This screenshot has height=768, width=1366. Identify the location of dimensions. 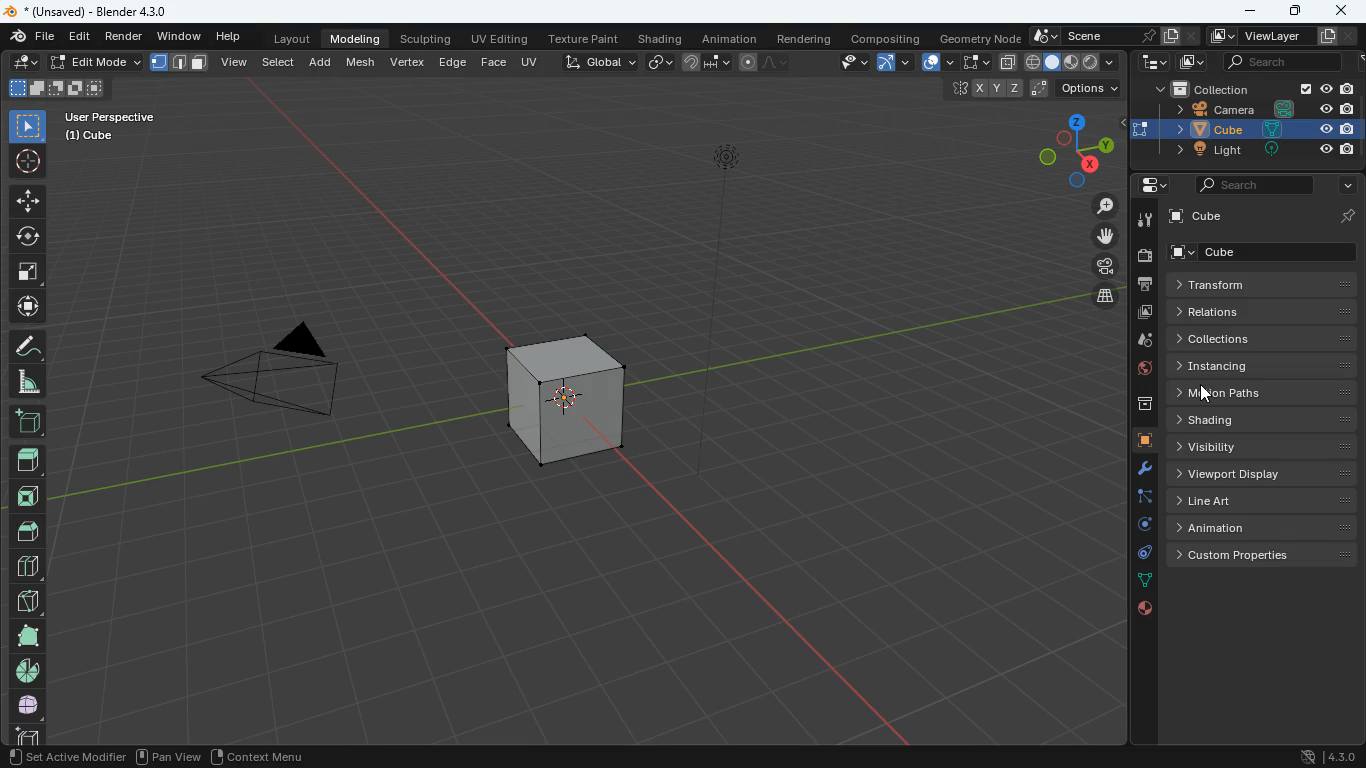
(1024, 89).